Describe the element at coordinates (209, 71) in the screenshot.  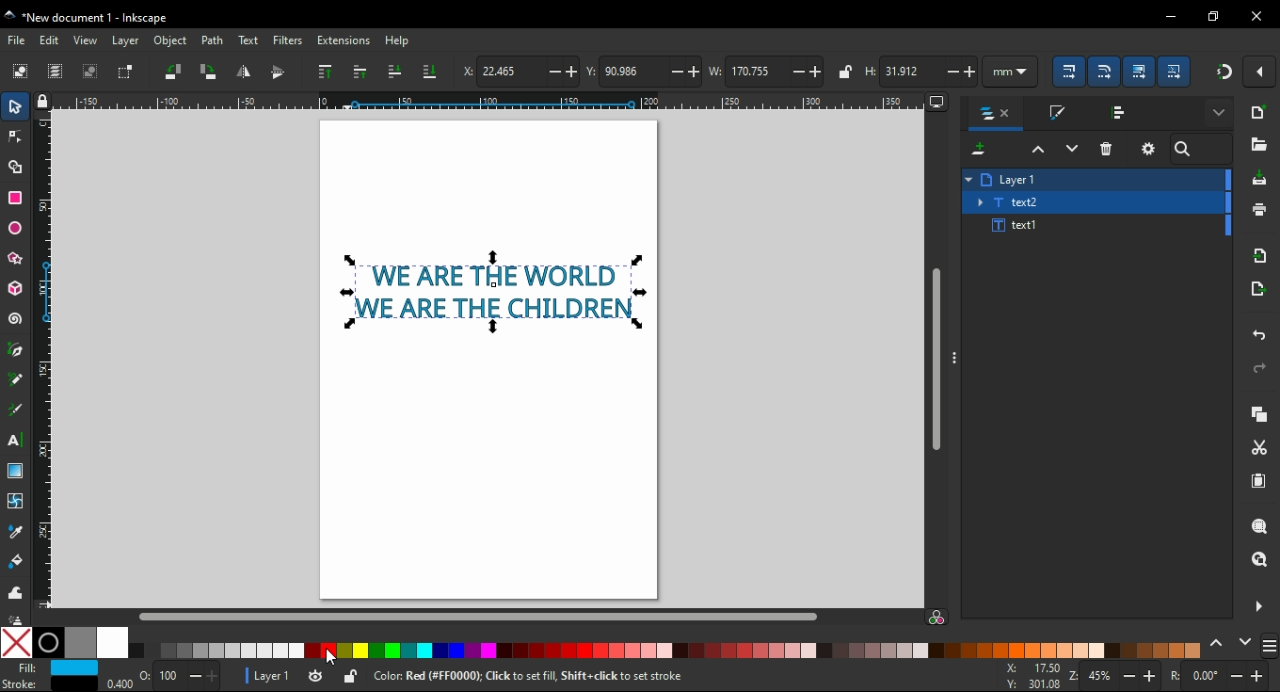
I see `object rotate 90 ` at that location.